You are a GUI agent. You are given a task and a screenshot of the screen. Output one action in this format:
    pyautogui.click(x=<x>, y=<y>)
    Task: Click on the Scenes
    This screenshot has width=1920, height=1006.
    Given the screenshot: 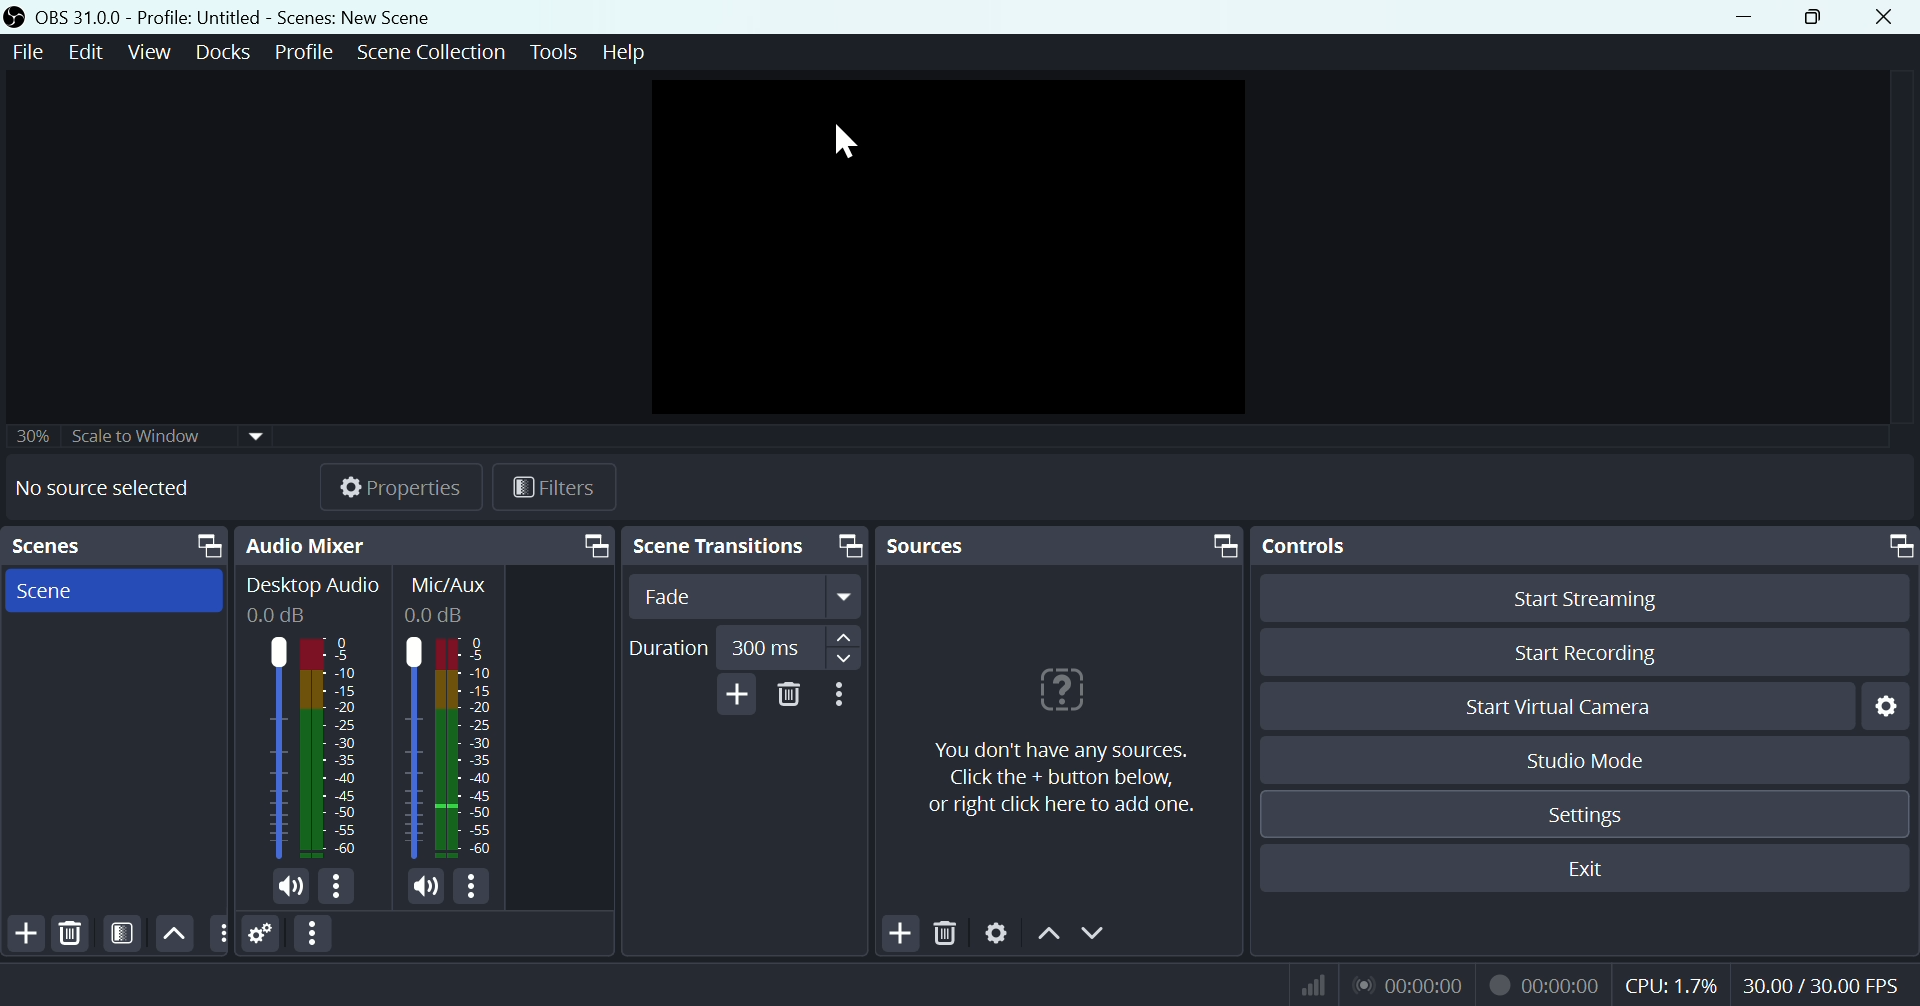 What is the action you would take?
    pyautogui.click(x=114, y=544)
    